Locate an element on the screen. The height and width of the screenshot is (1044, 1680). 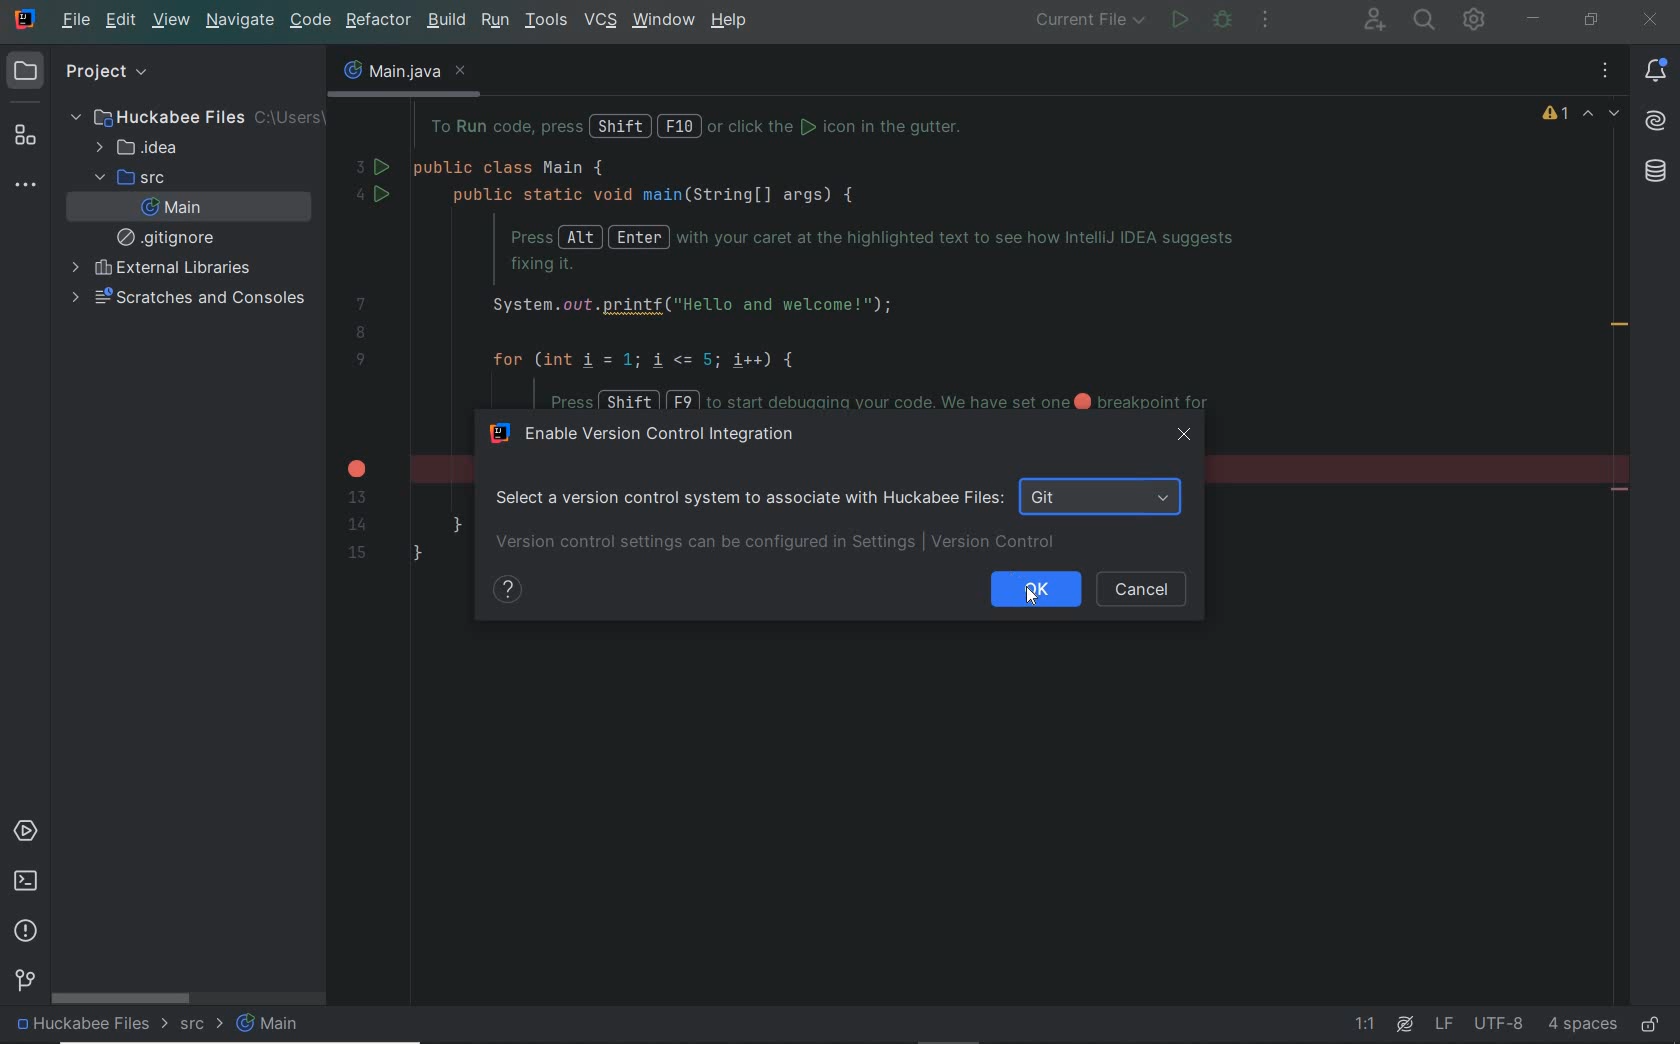
highlighted errors is located at coordinates (1604, 115).